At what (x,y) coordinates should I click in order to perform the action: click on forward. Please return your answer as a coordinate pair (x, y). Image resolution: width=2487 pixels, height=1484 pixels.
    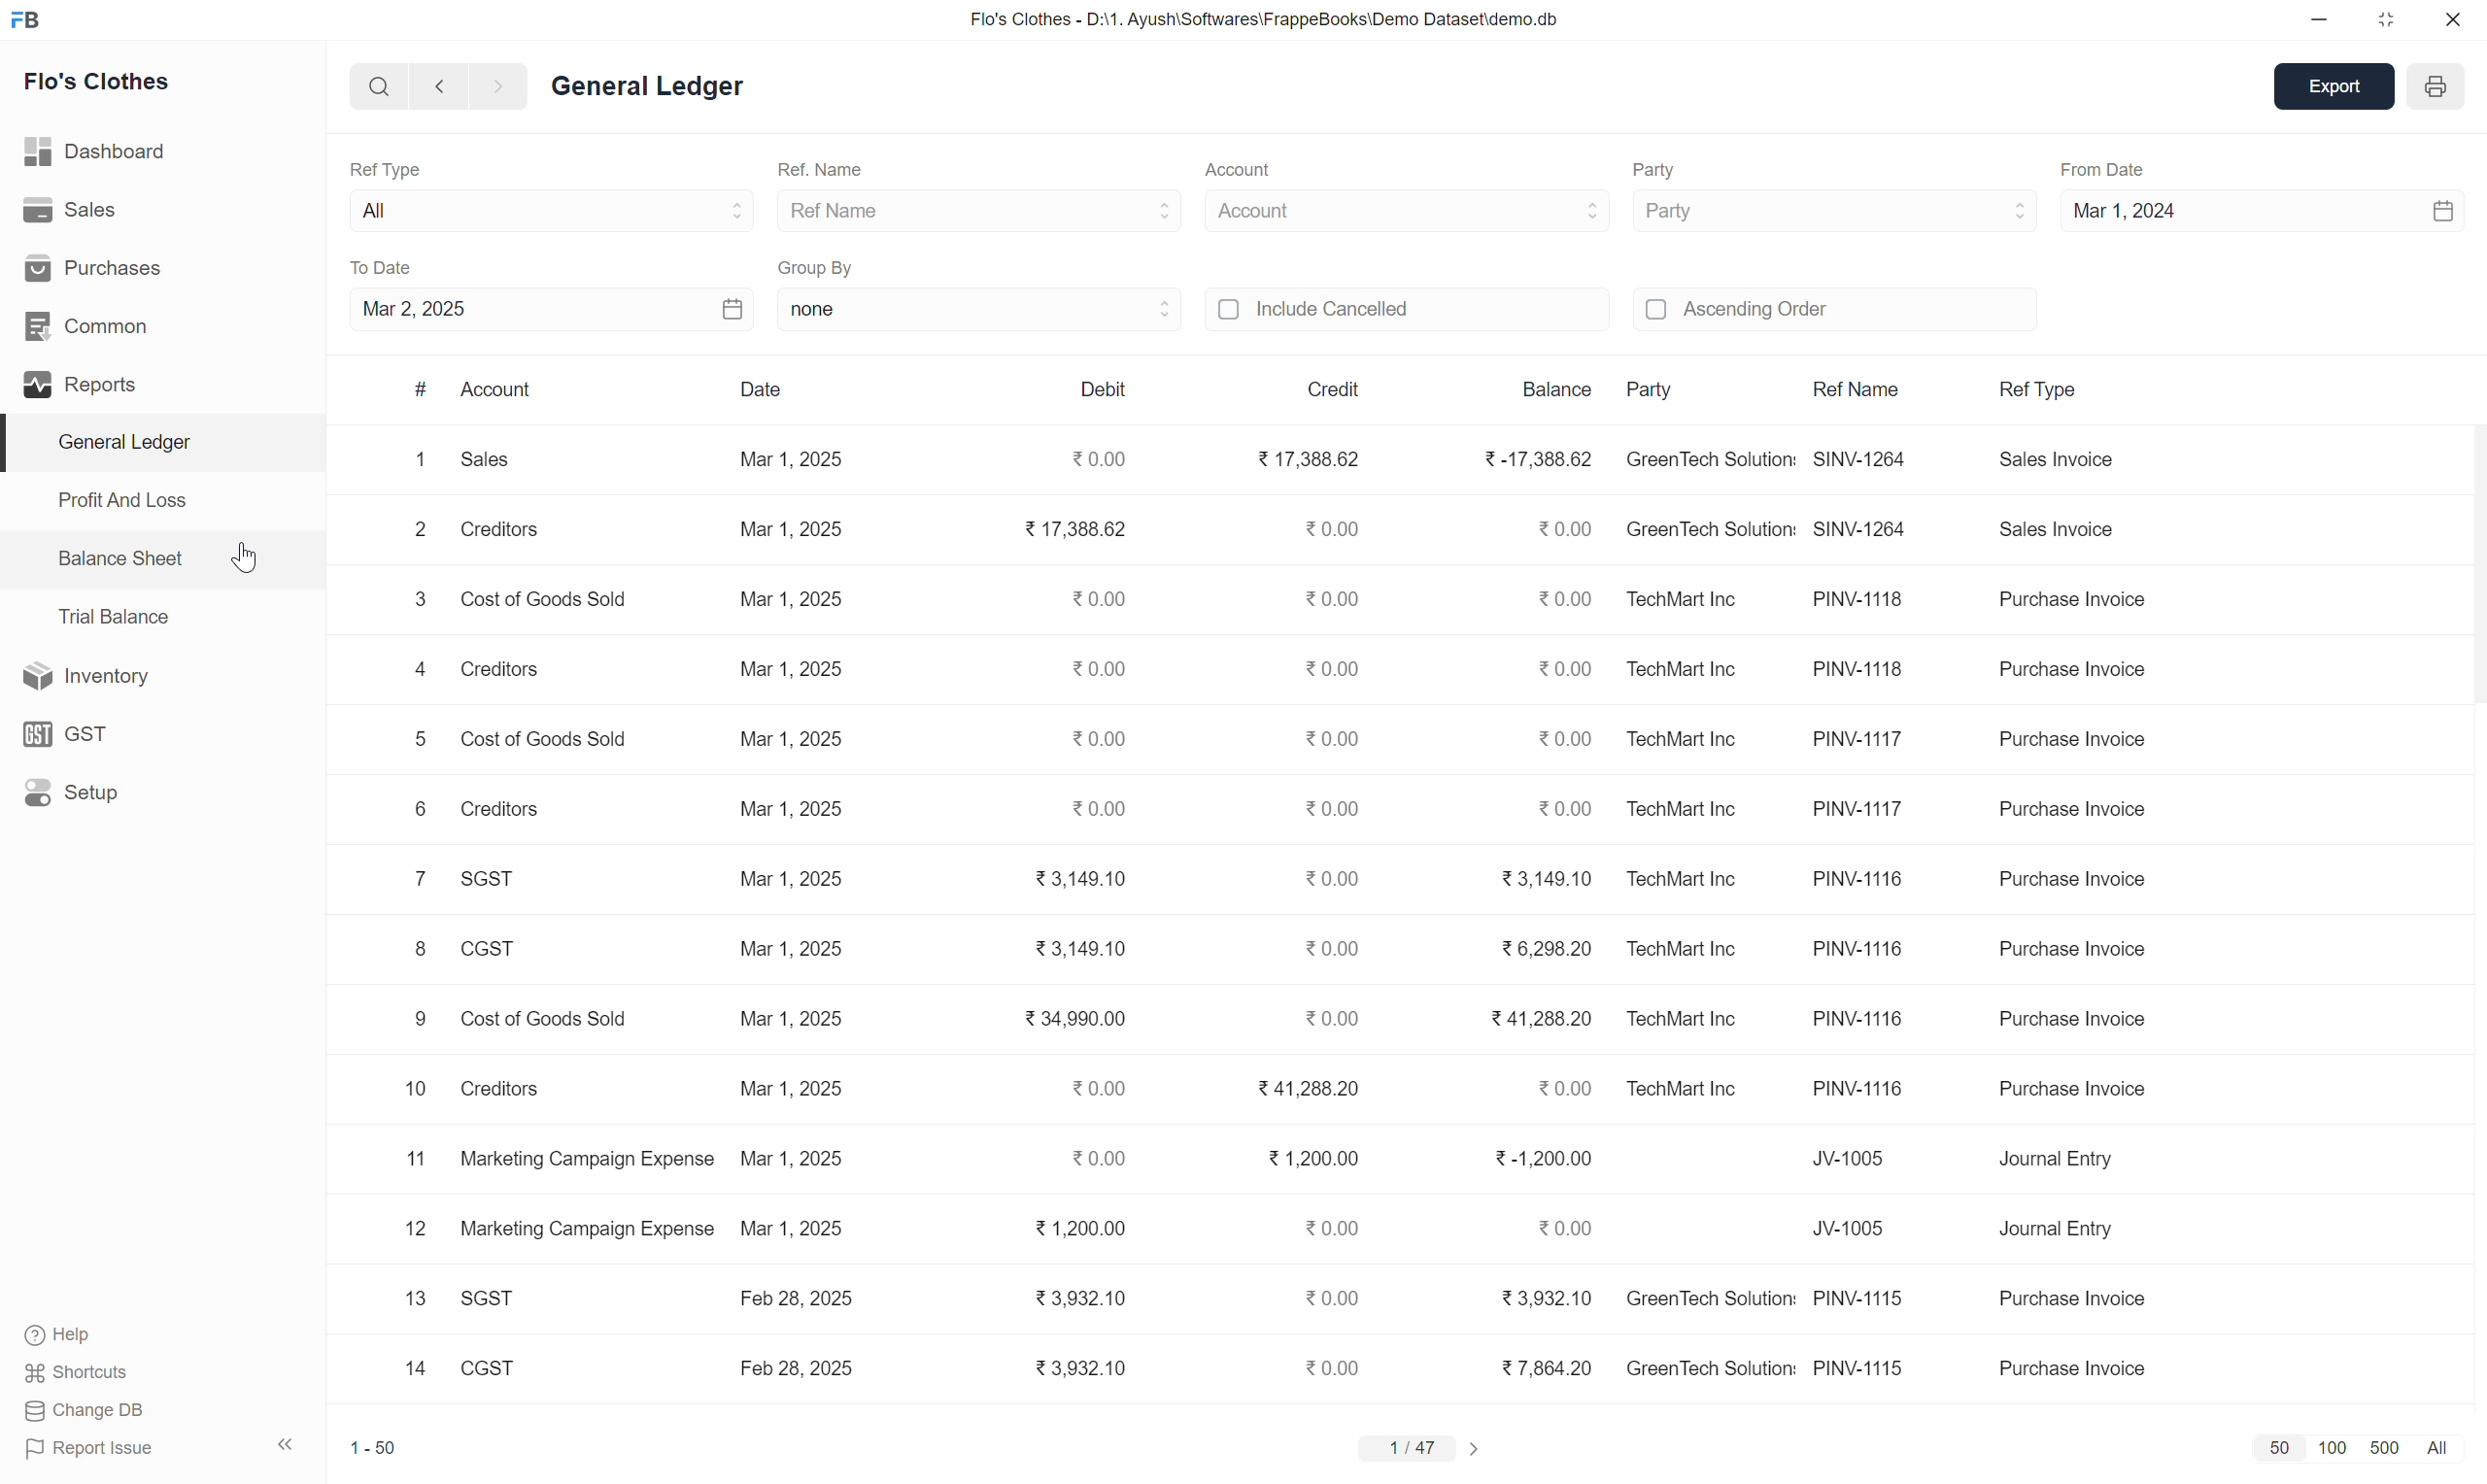
    Looking at the image, I should click on (490, 87).